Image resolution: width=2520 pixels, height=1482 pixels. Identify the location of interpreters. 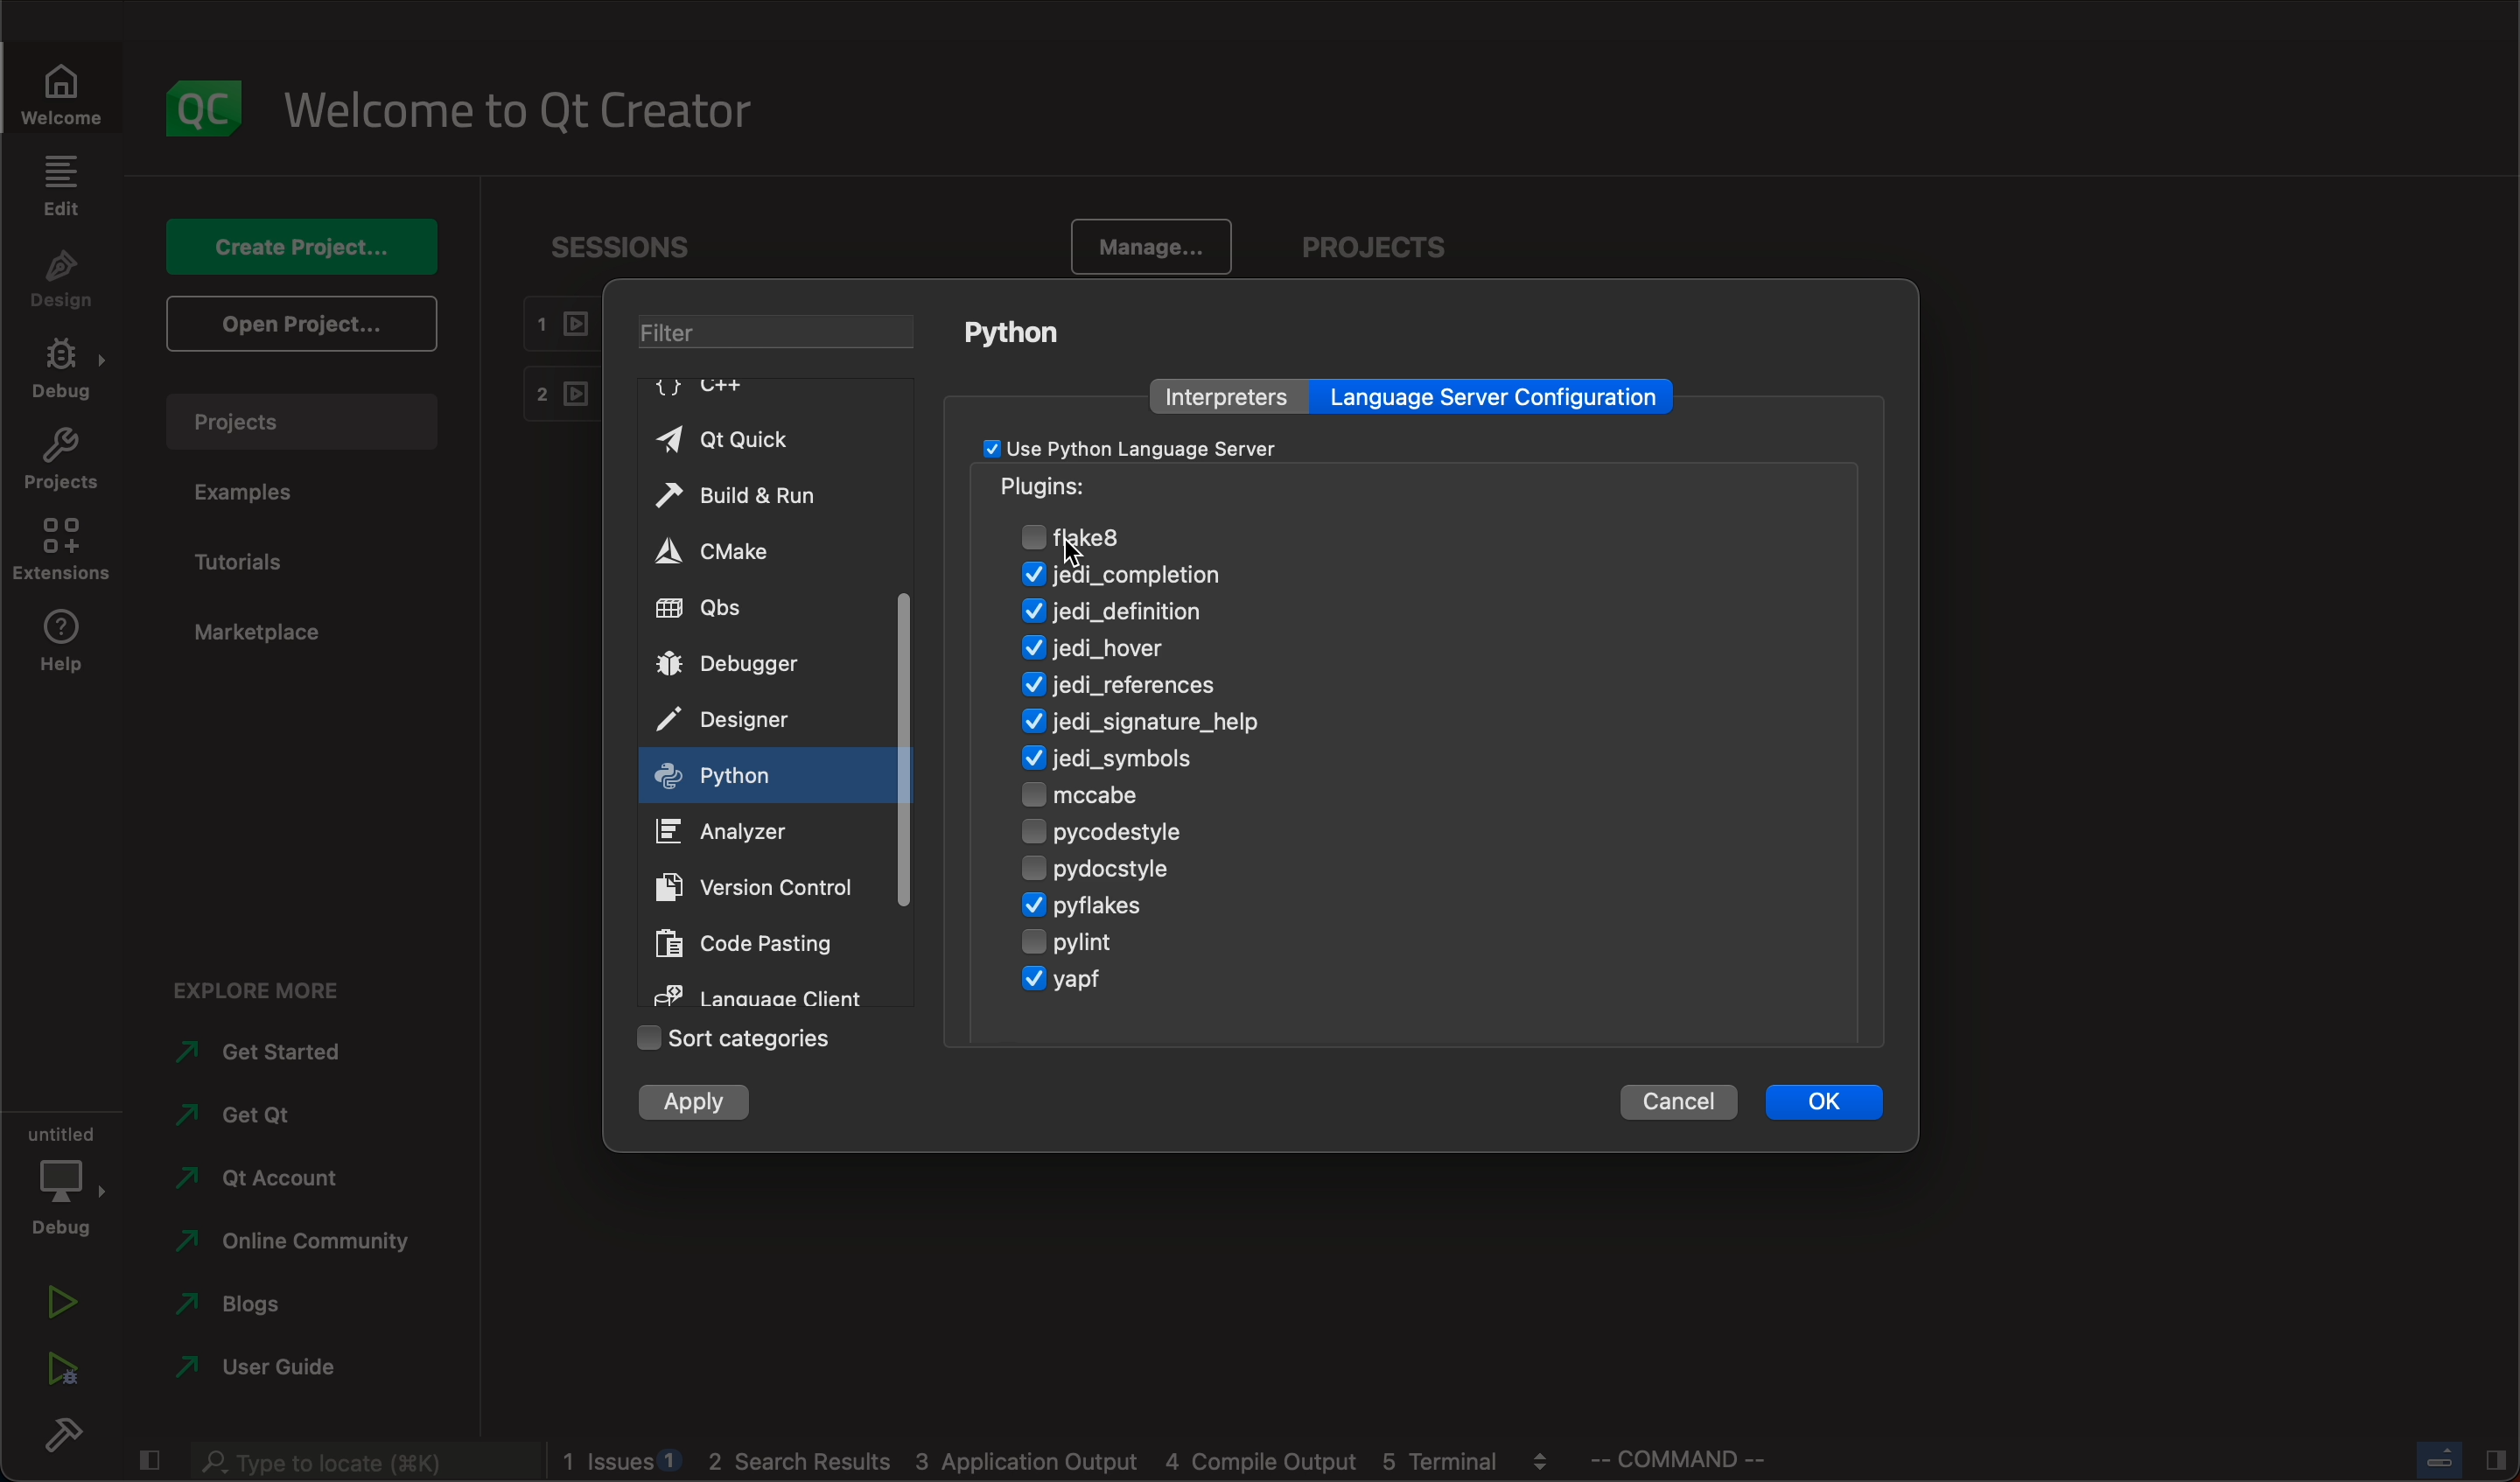
(1229, 395).